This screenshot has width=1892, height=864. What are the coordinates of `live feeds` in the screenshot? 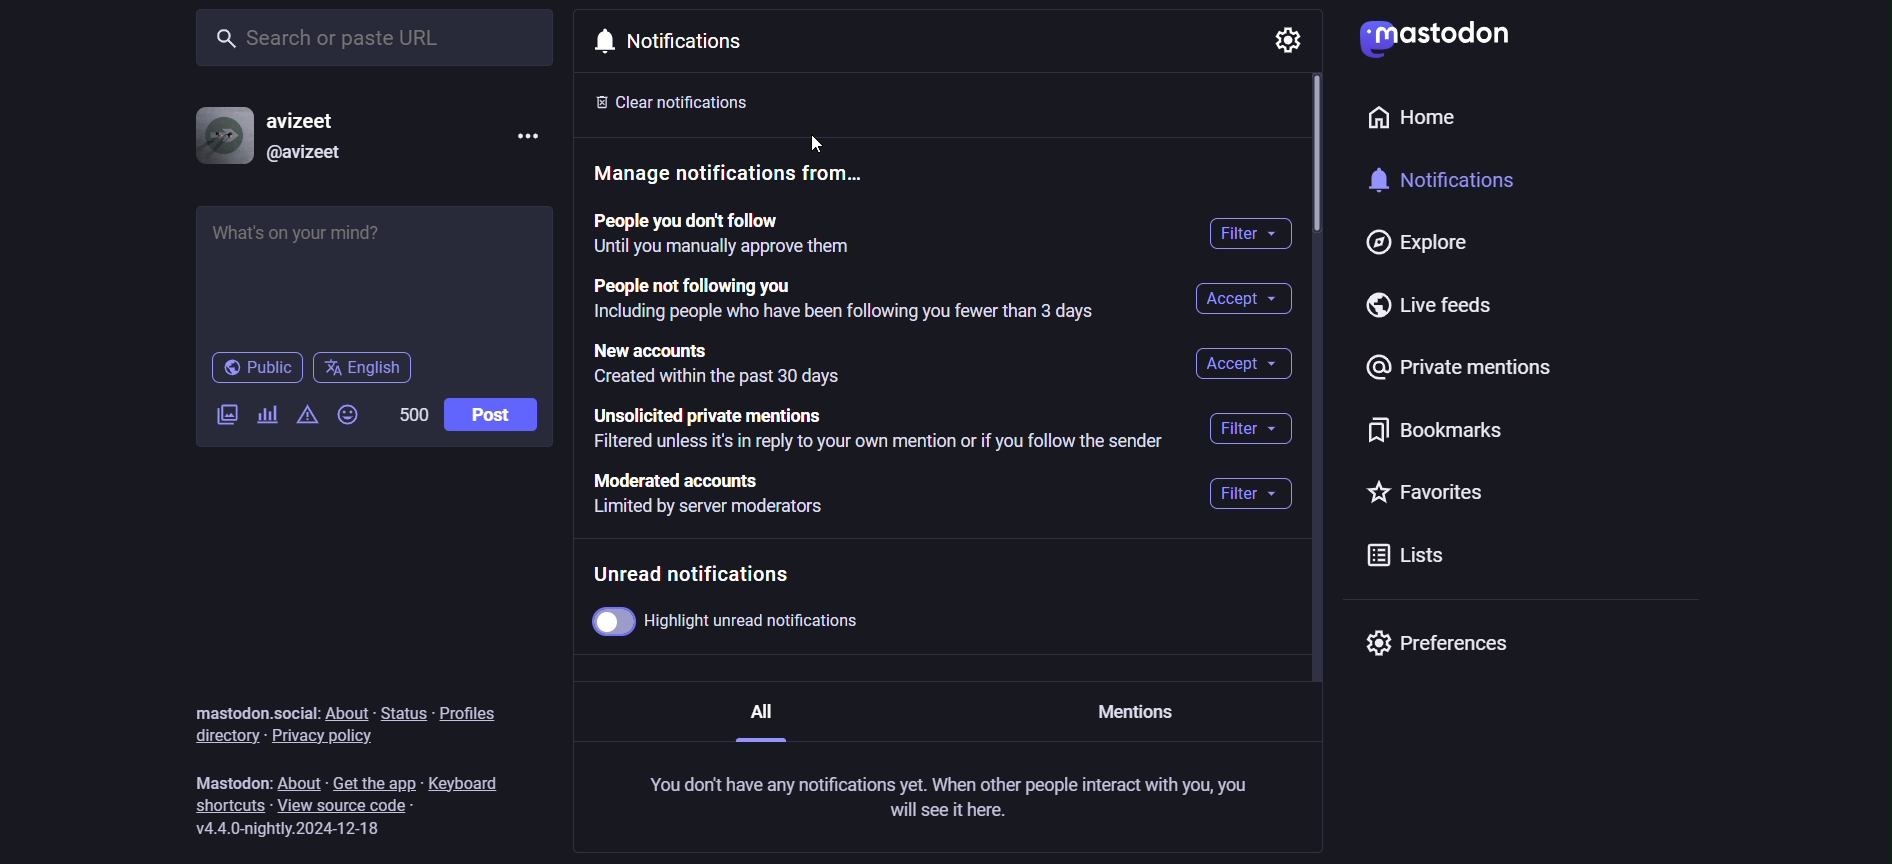 It's located at (1441, 311).